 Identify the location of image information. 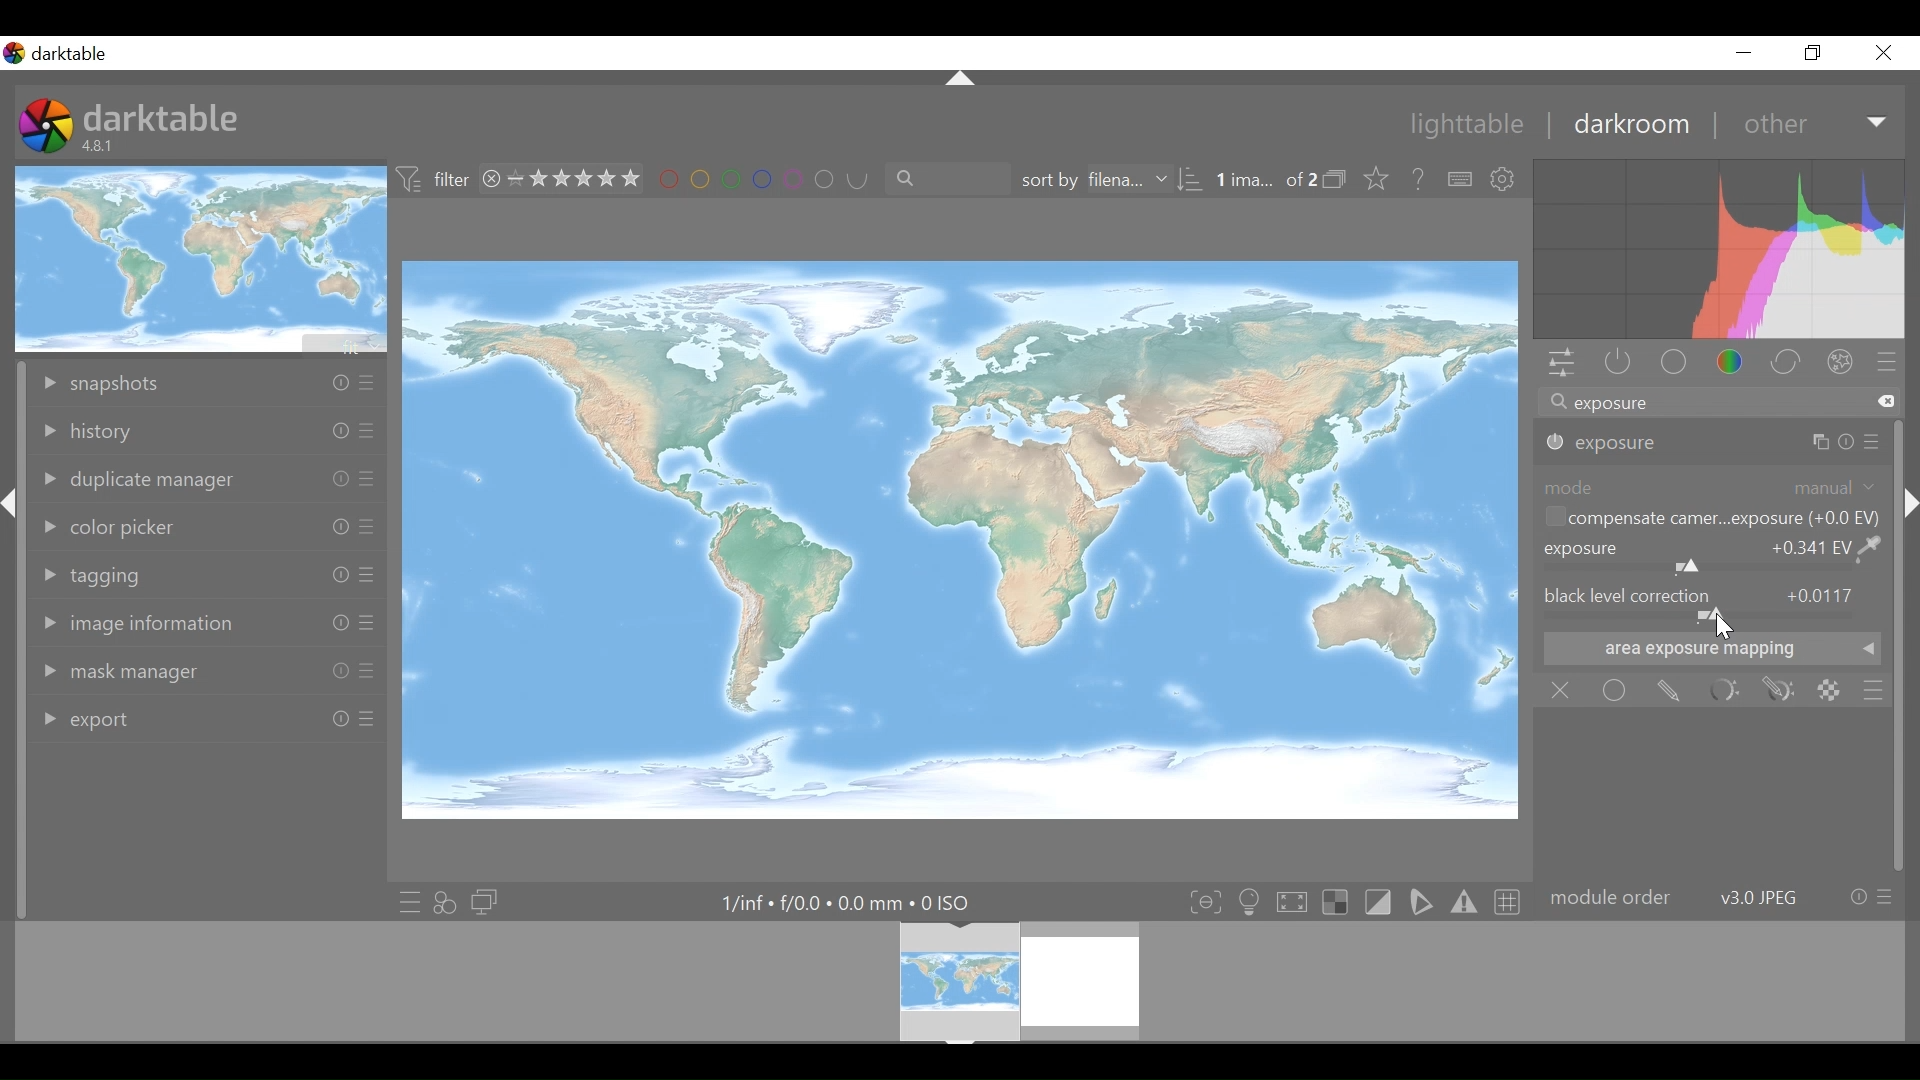
(206, 626).